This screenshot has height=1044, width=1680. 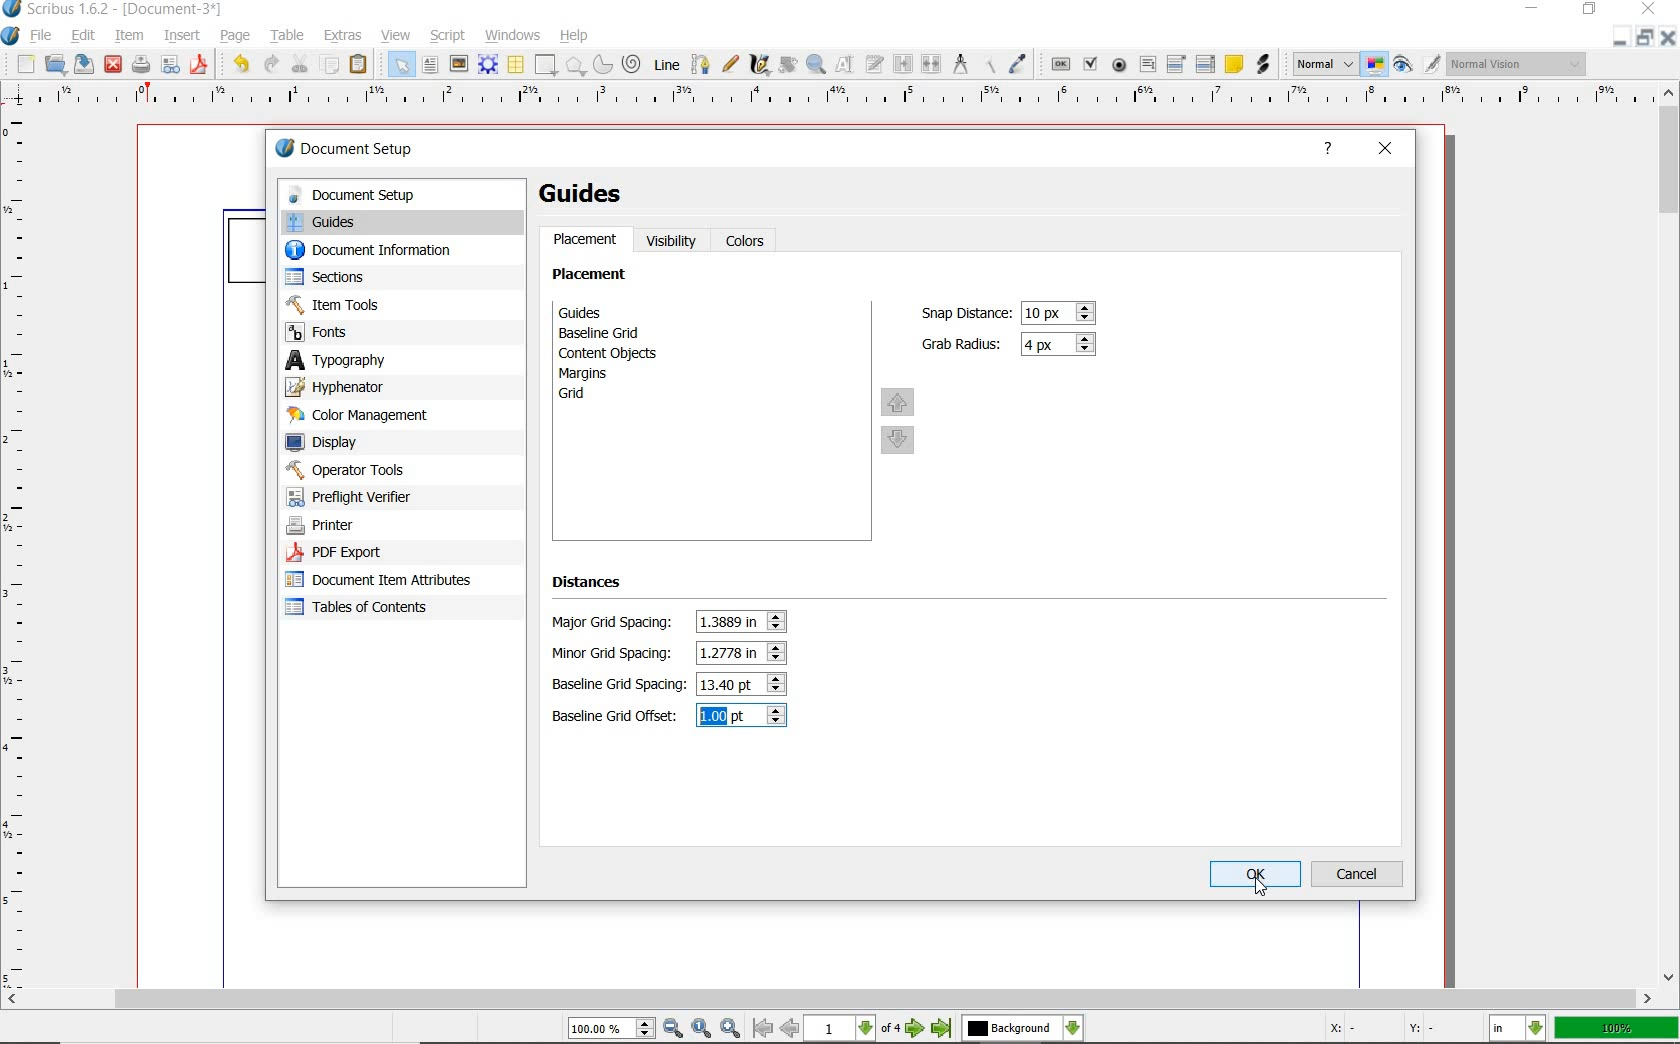 I want to click on pdf radio button, so click(x=1121, y=65).